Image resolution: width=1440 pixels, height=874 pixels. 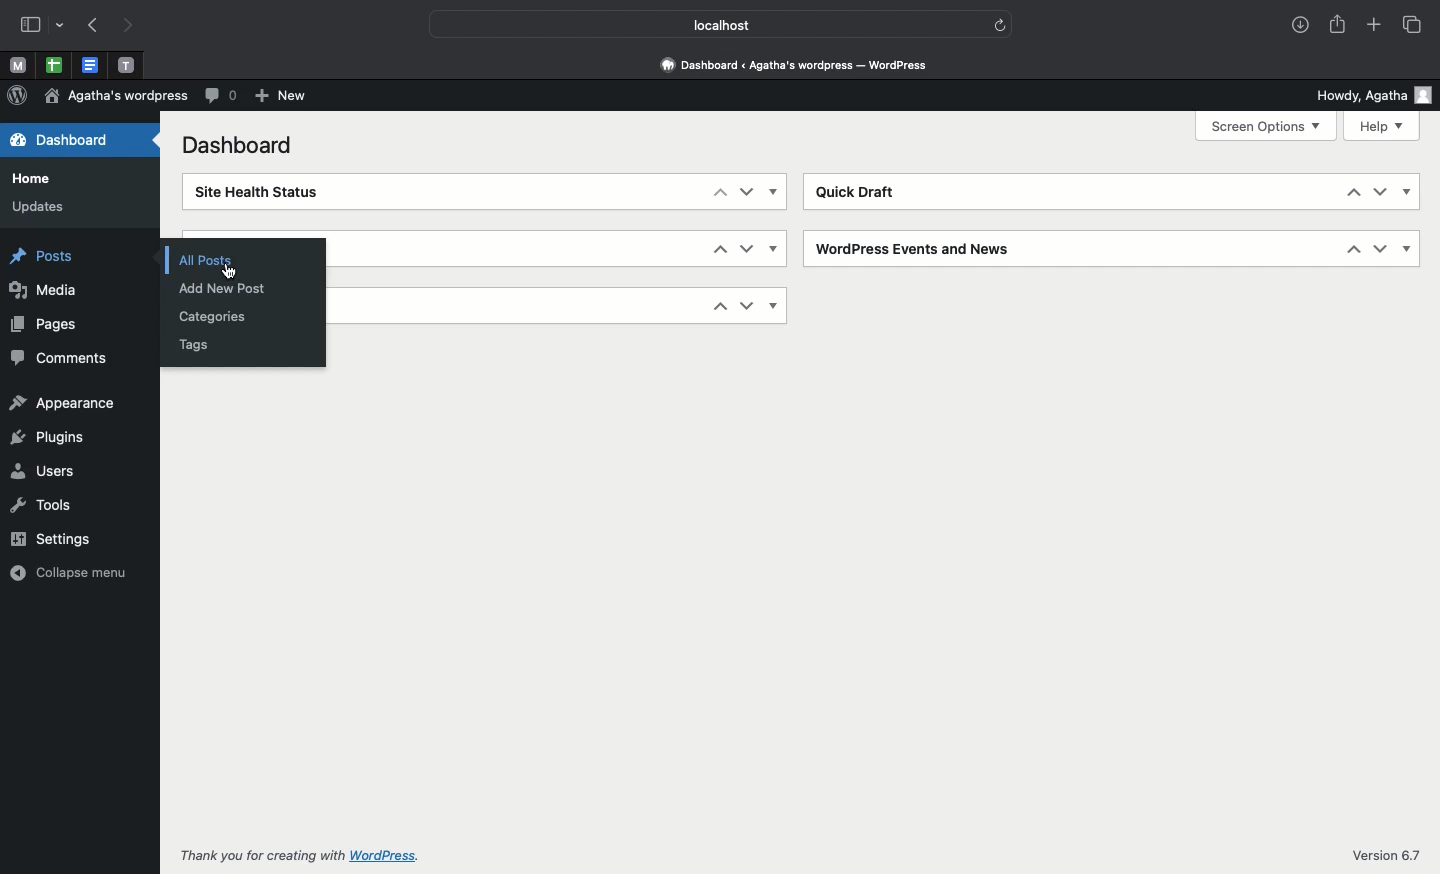 I want to click on Wordpress dashboard, so click(x=792, y=61).